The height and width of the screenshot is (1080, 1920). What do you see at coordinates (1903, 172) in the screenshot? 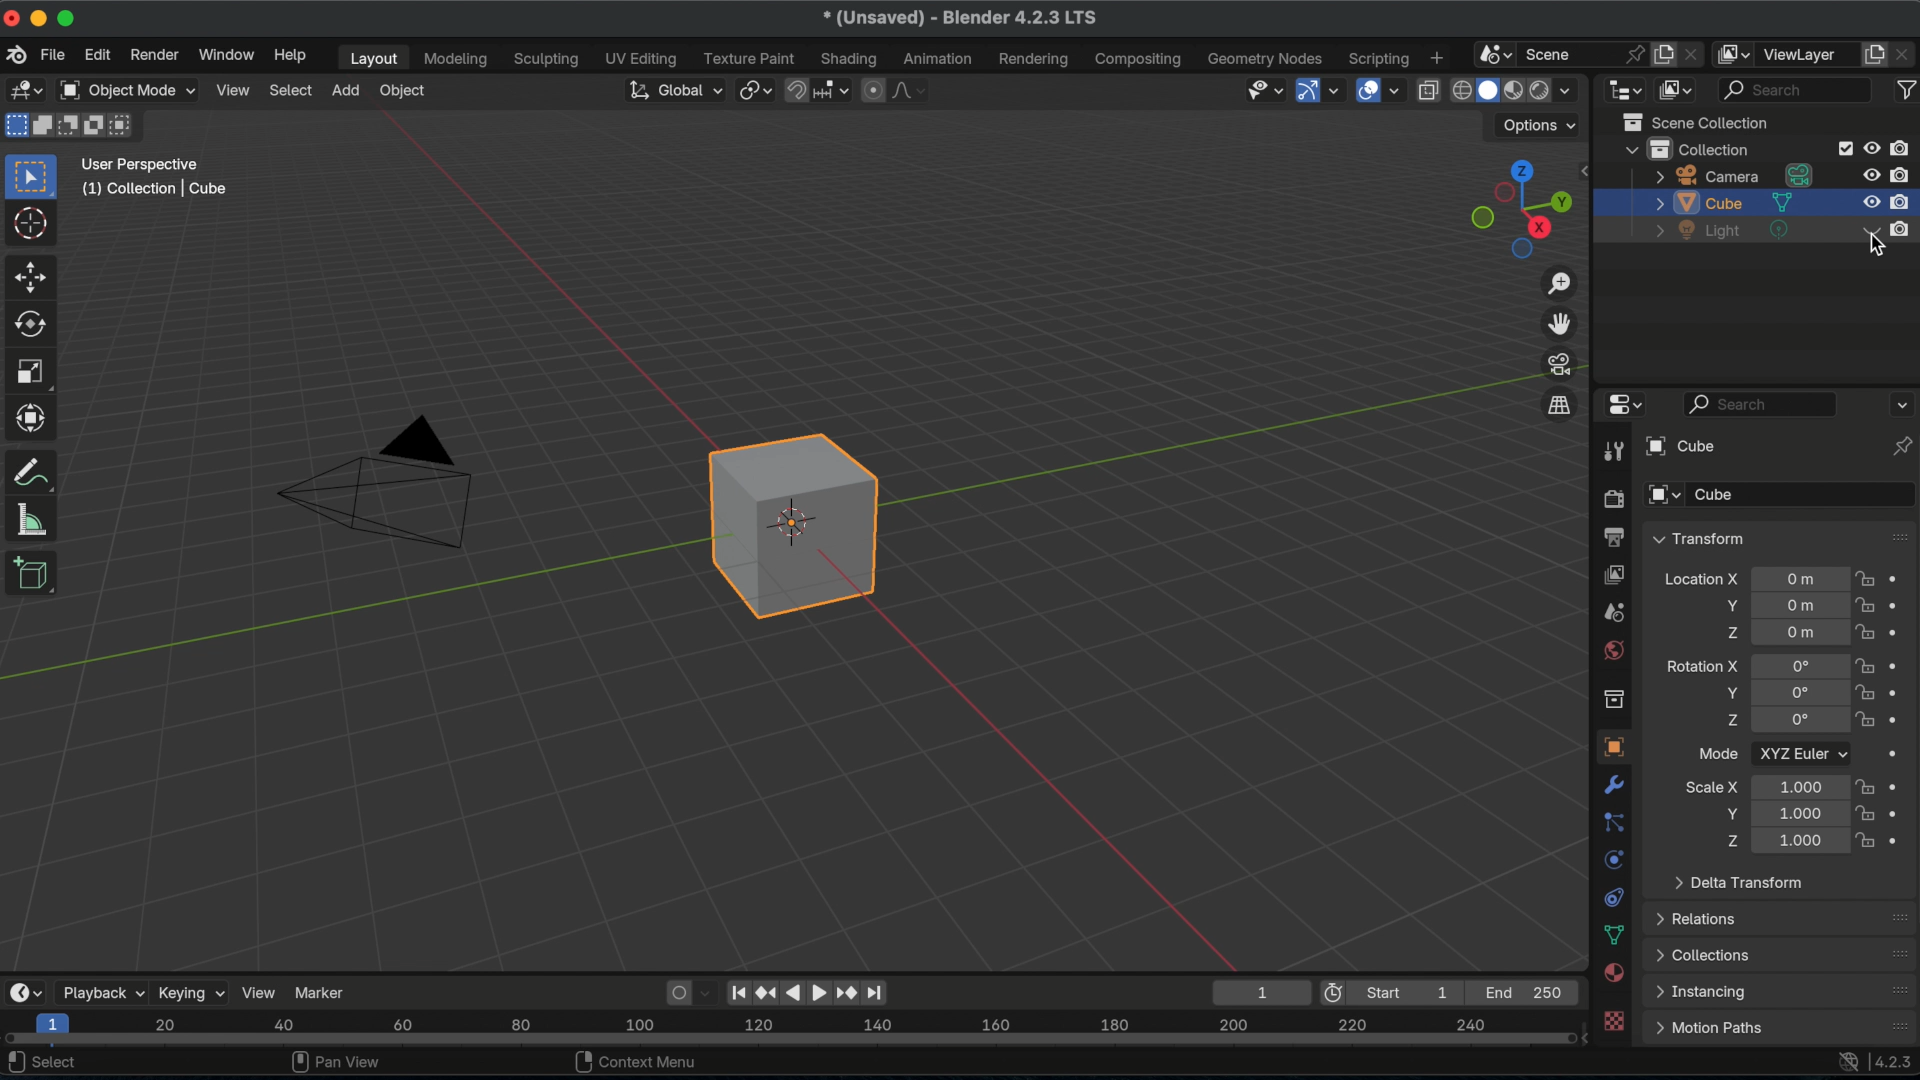
I see `disable in renders` at bounding box center [1903, 172].